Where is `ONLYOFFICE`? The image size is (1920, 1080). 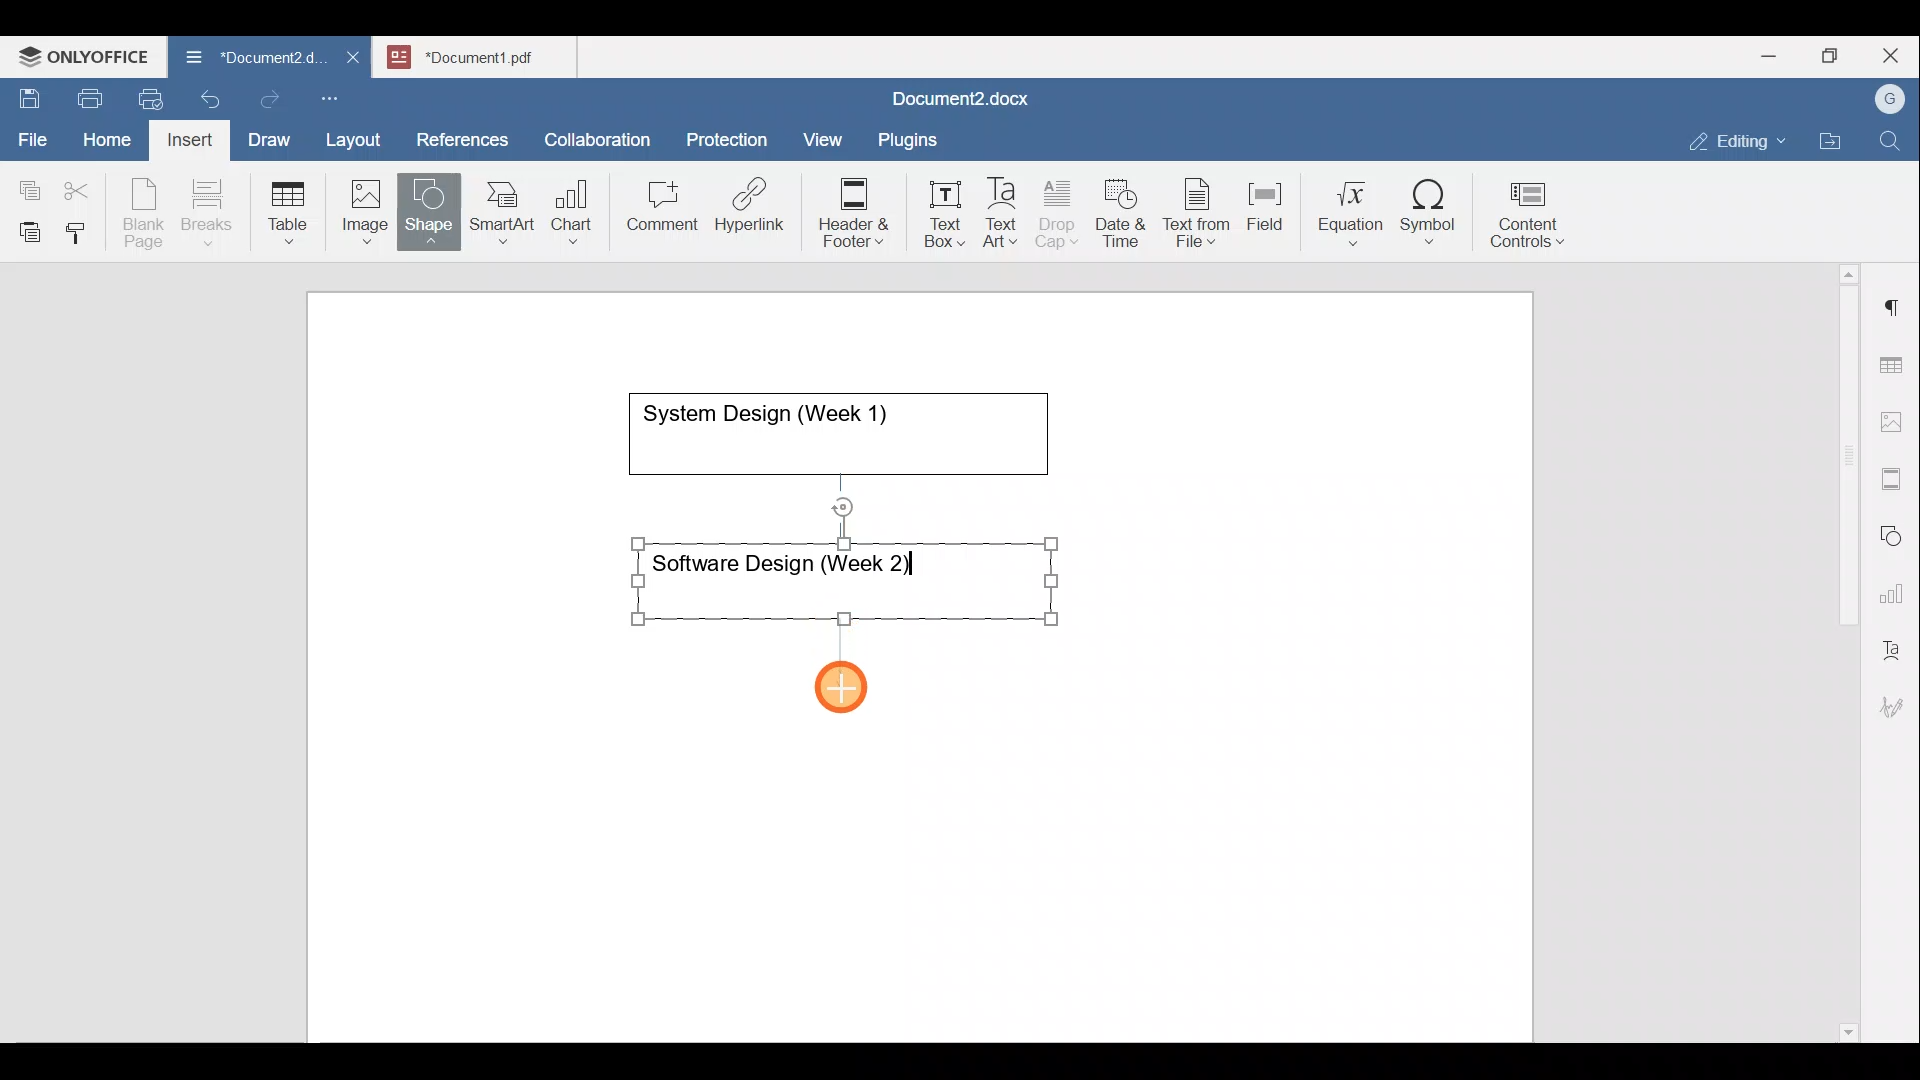
ONLYOFFICE is located at coordinates (85, 55).